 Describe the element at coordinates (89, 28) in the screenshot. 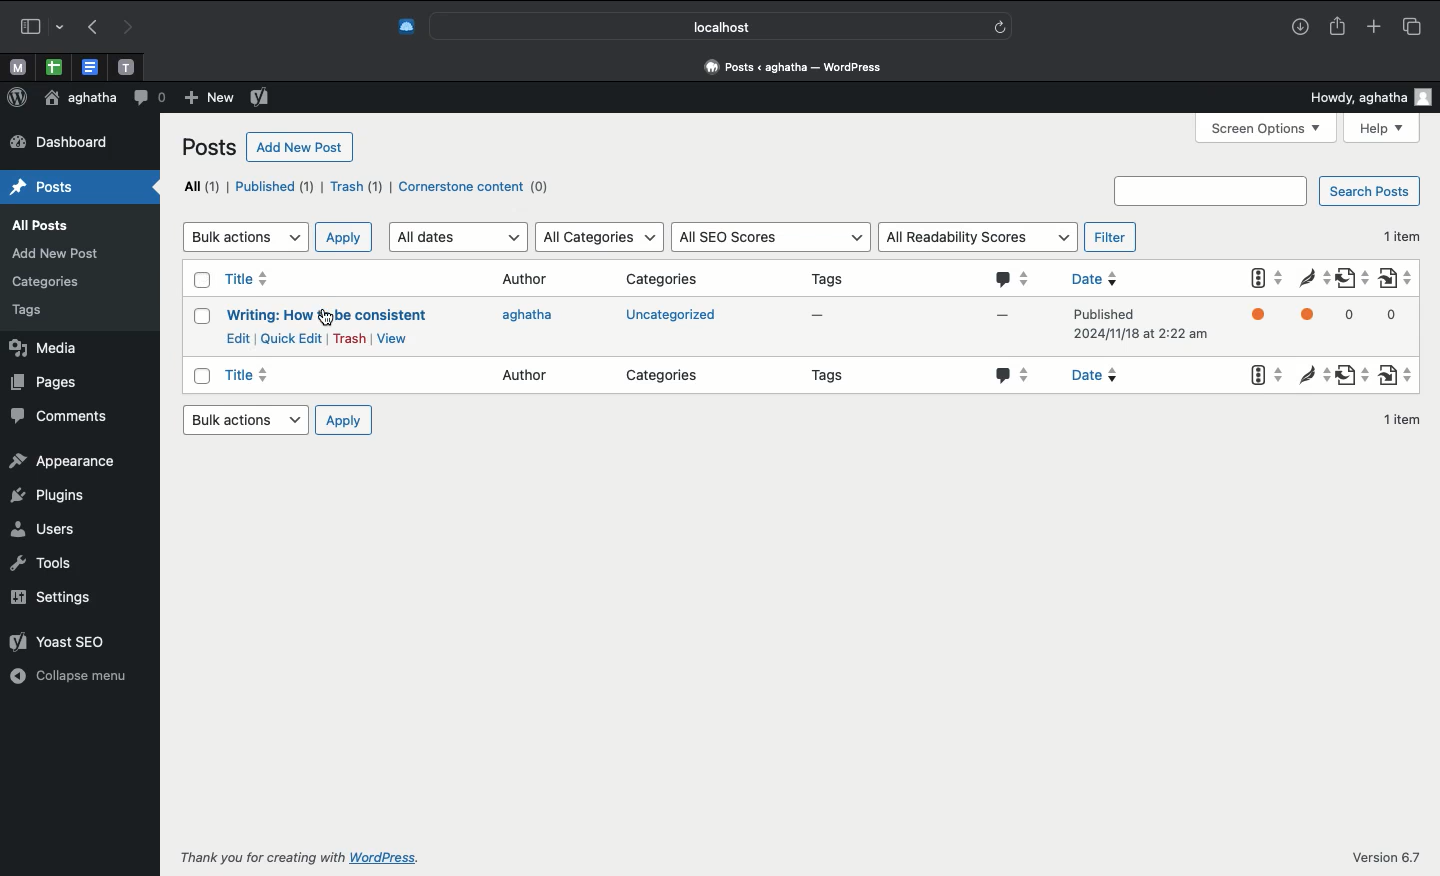

I see `Previous page` at that location.